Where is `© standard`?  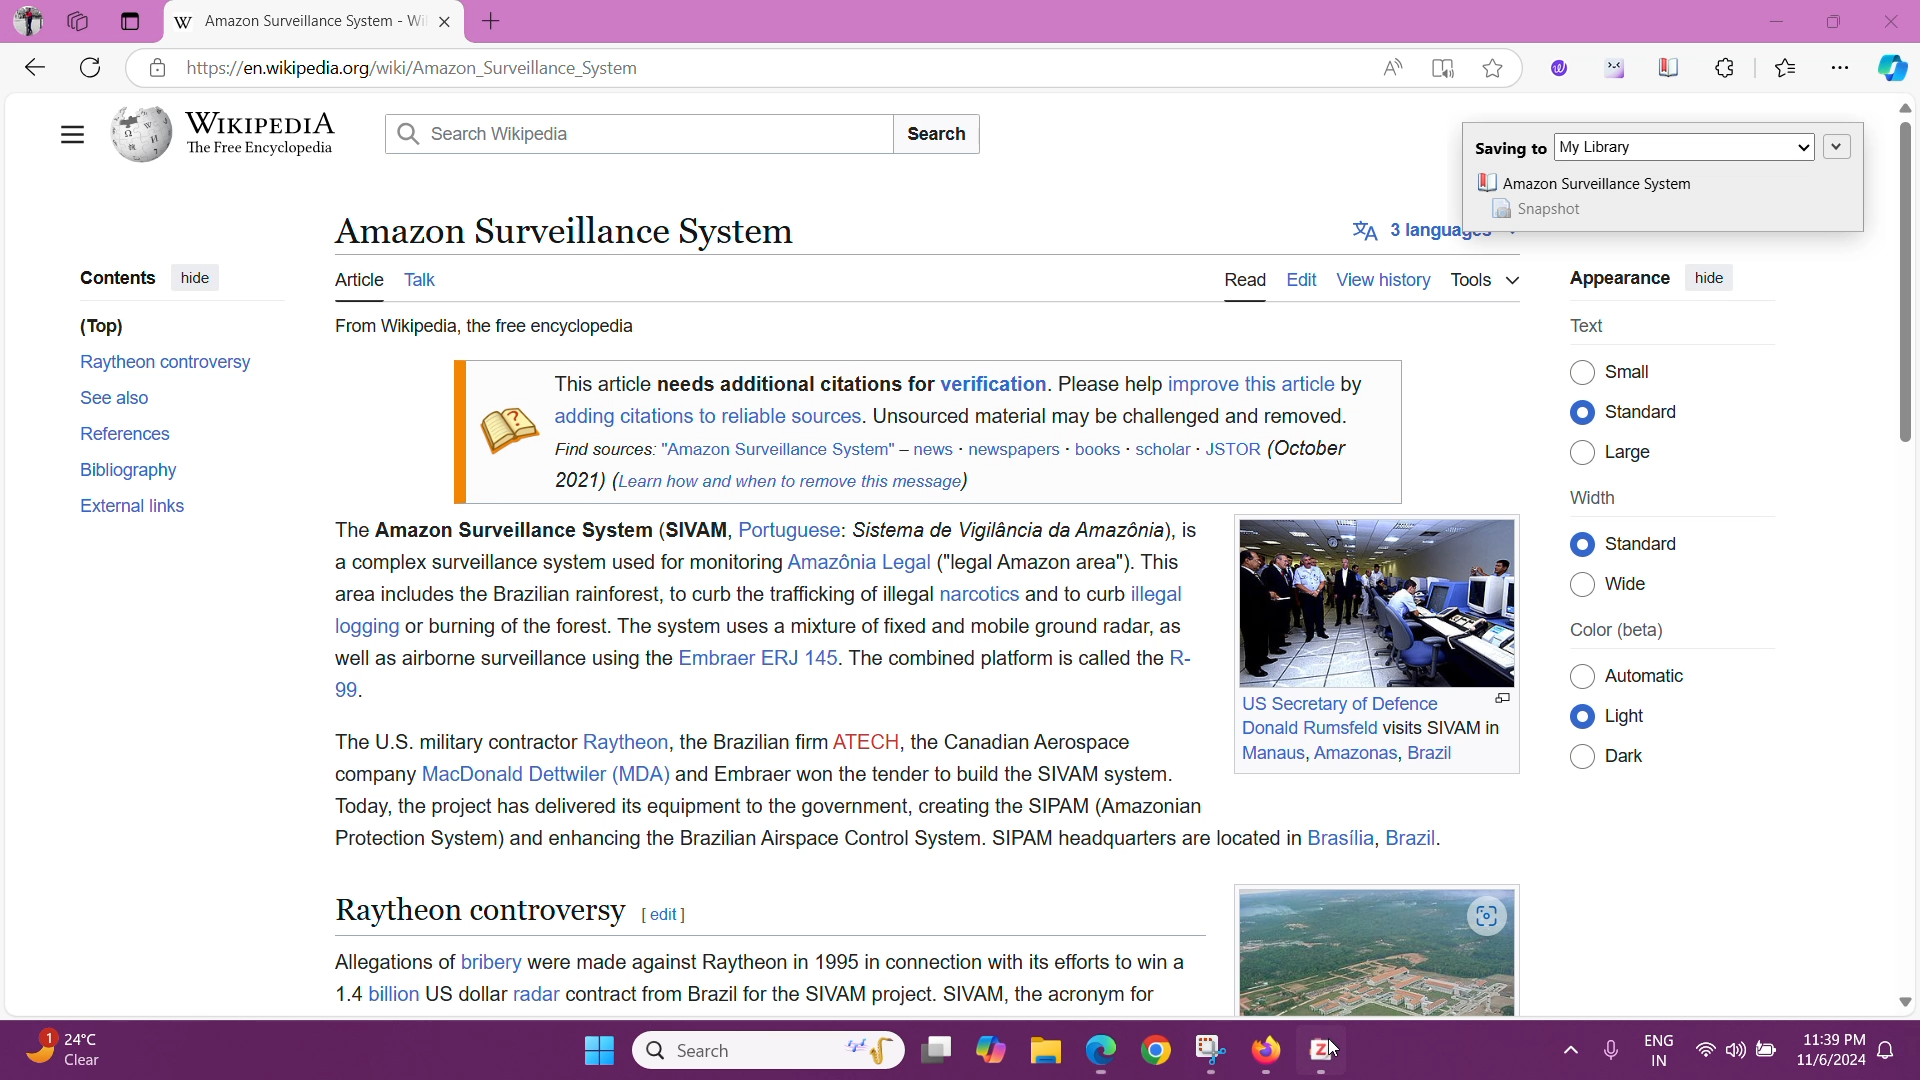 © standard is located at coordinates (1649, 412).